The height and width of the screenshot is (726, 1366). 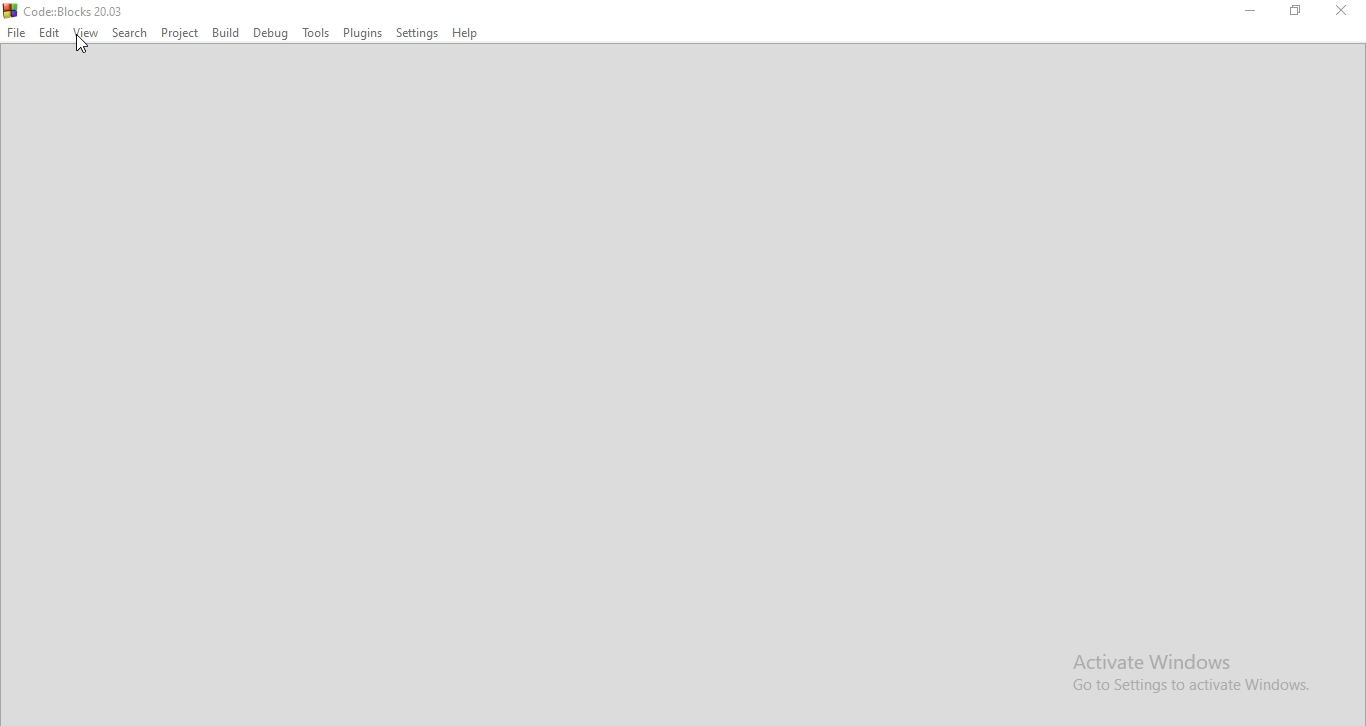 I want to click on Cursor , so click(x=82, y=44).